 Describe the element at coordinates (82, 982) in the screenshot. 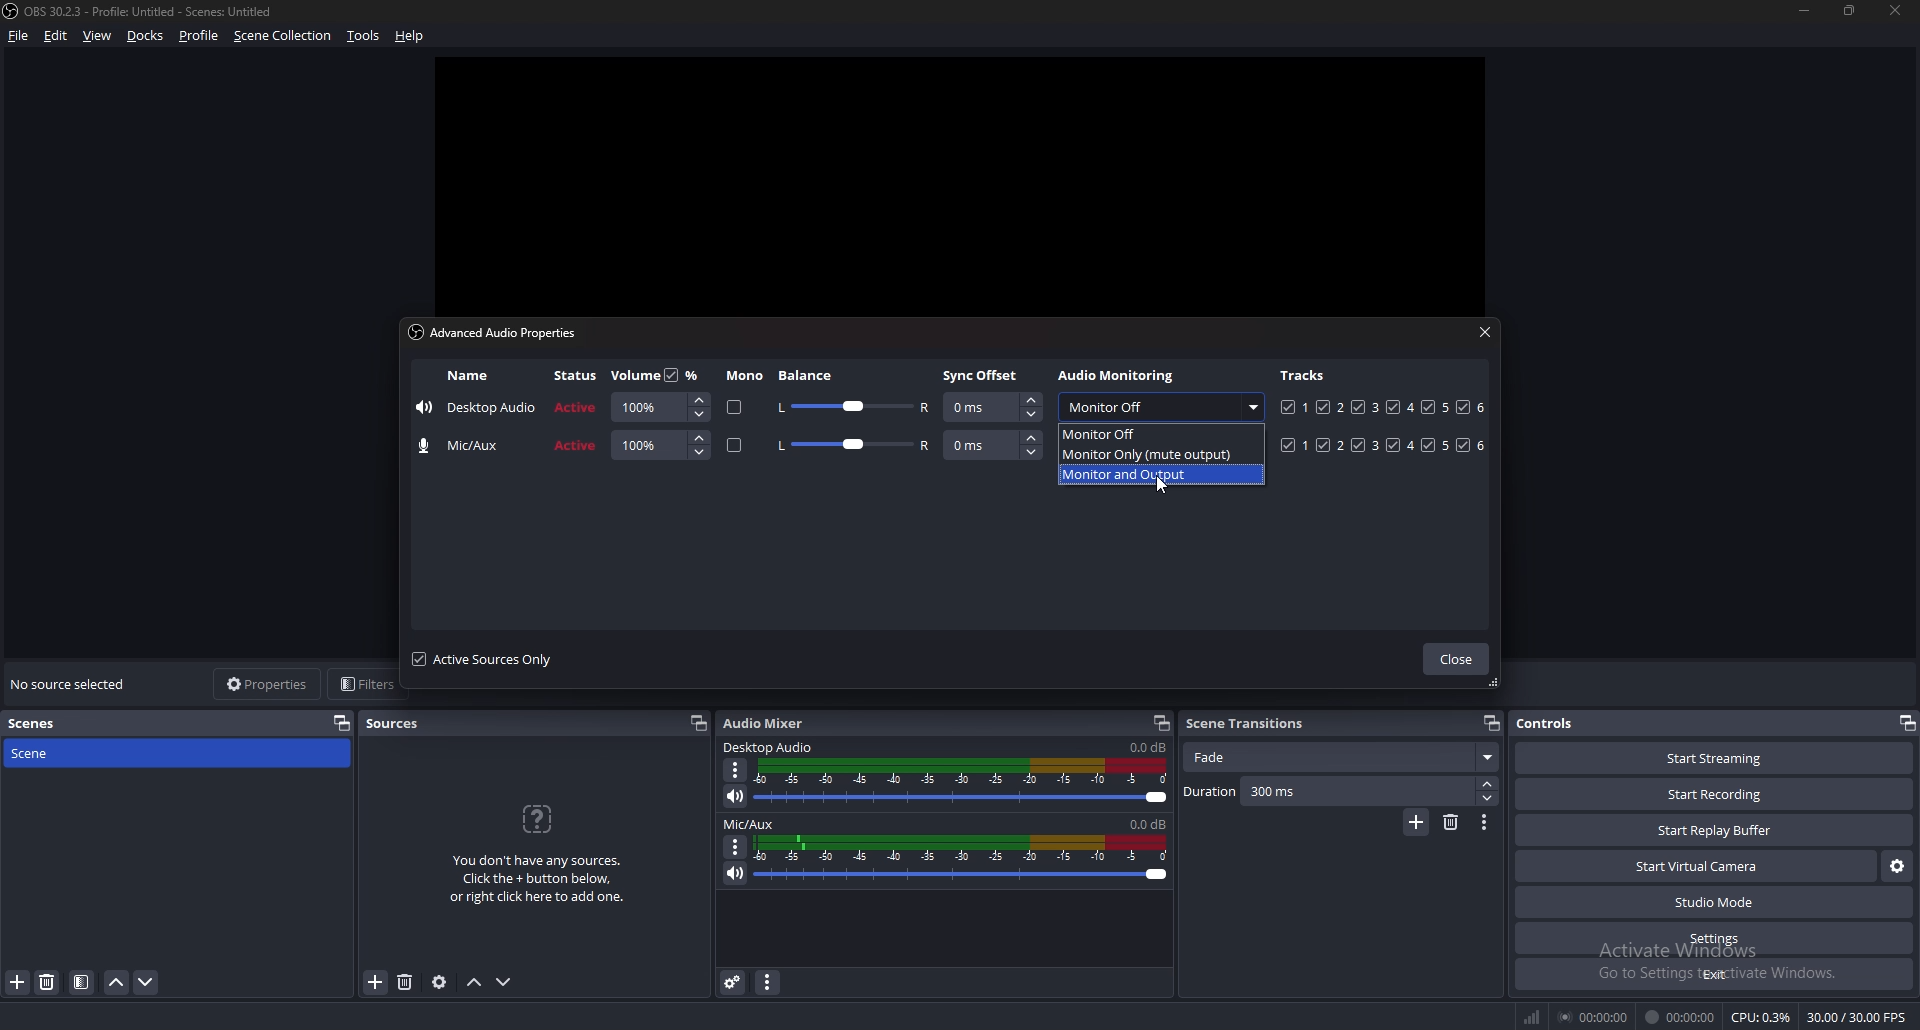

I see `filter` at that location.